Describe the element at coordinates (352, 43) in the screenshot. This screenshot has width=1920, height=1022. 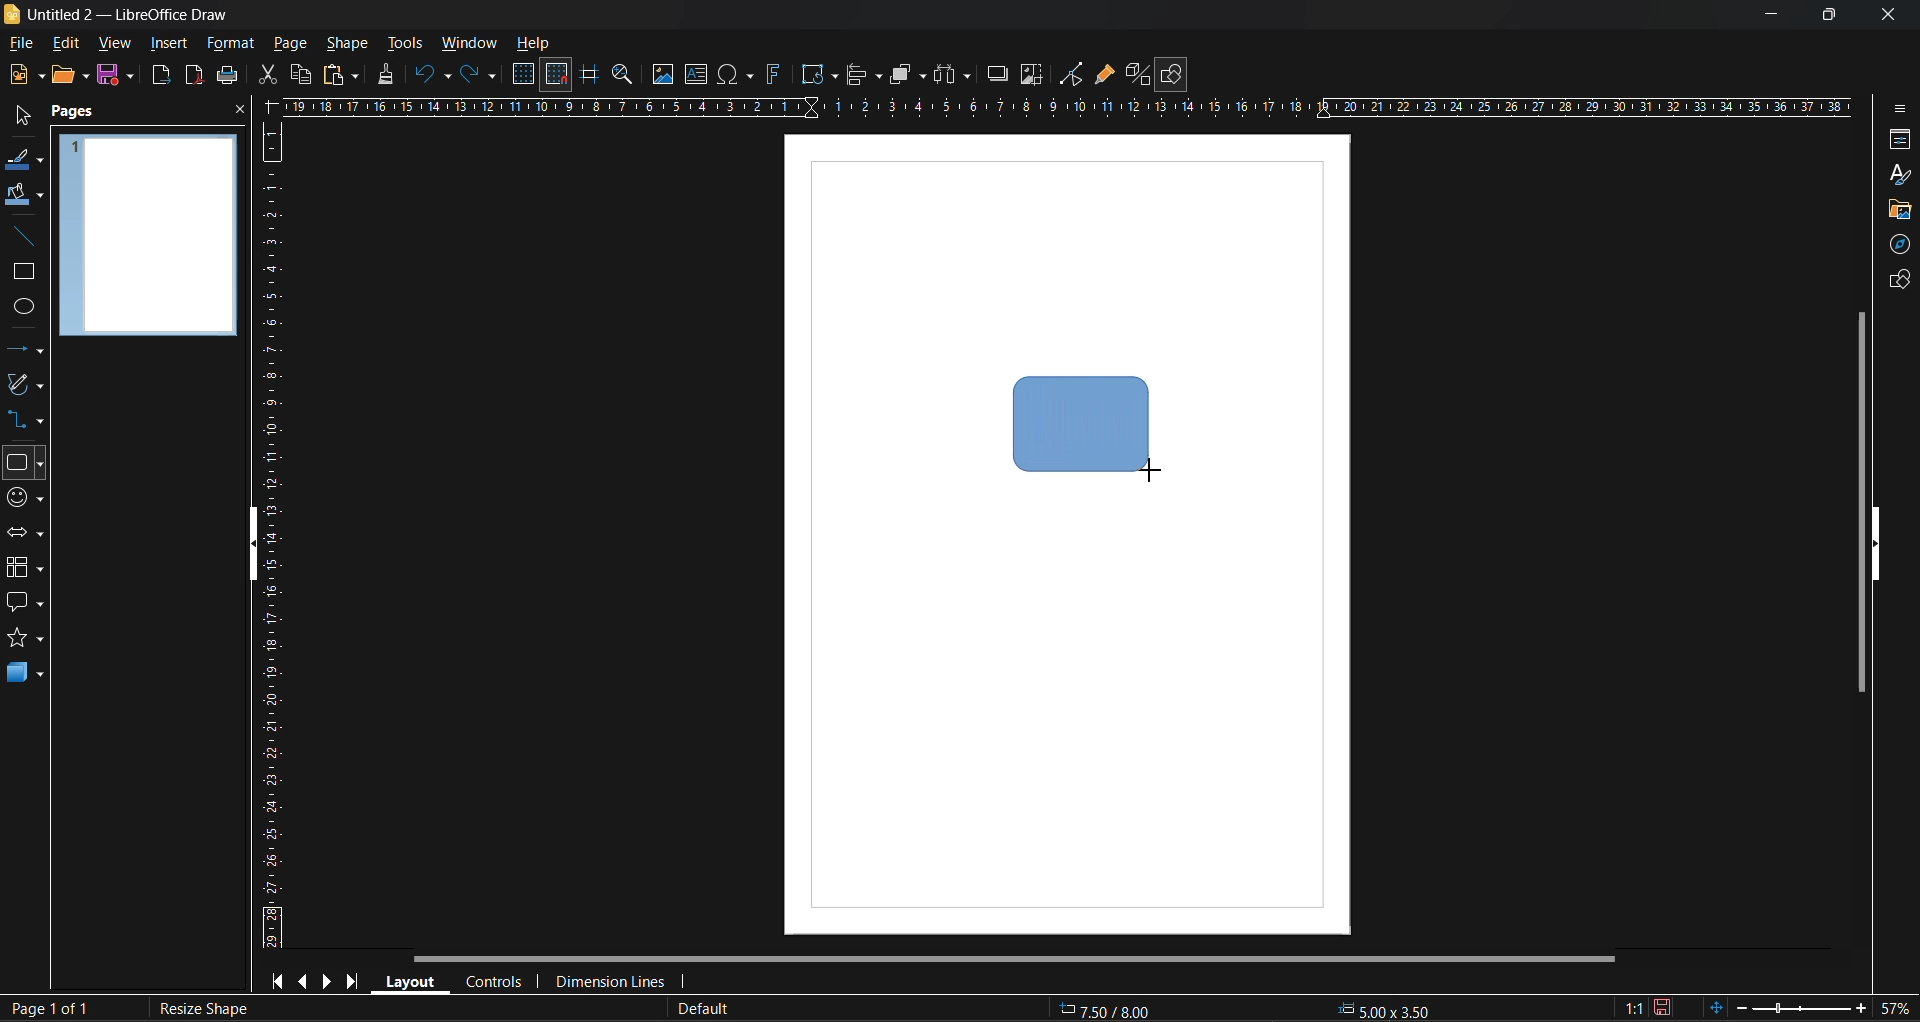
I see `shape` at that location.